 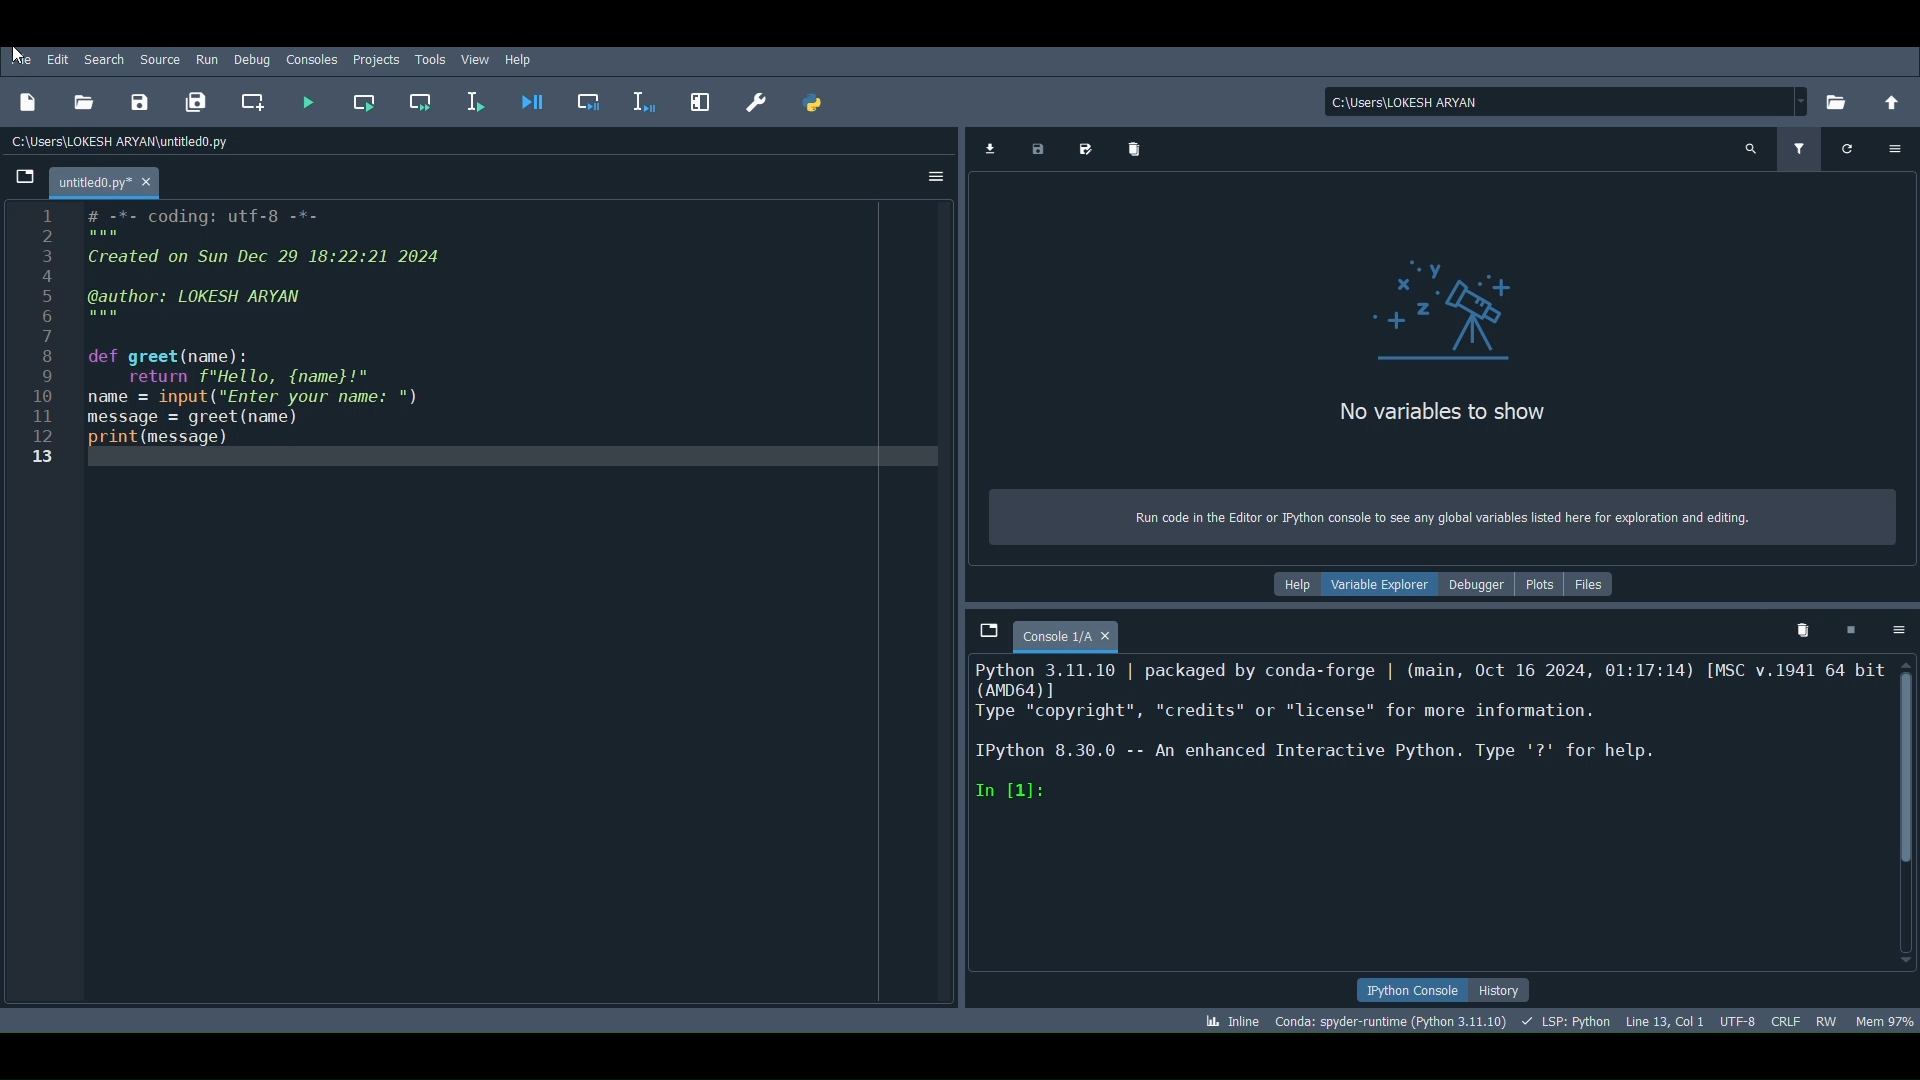 I want to click on Plots, so click(x=1536, y=583).